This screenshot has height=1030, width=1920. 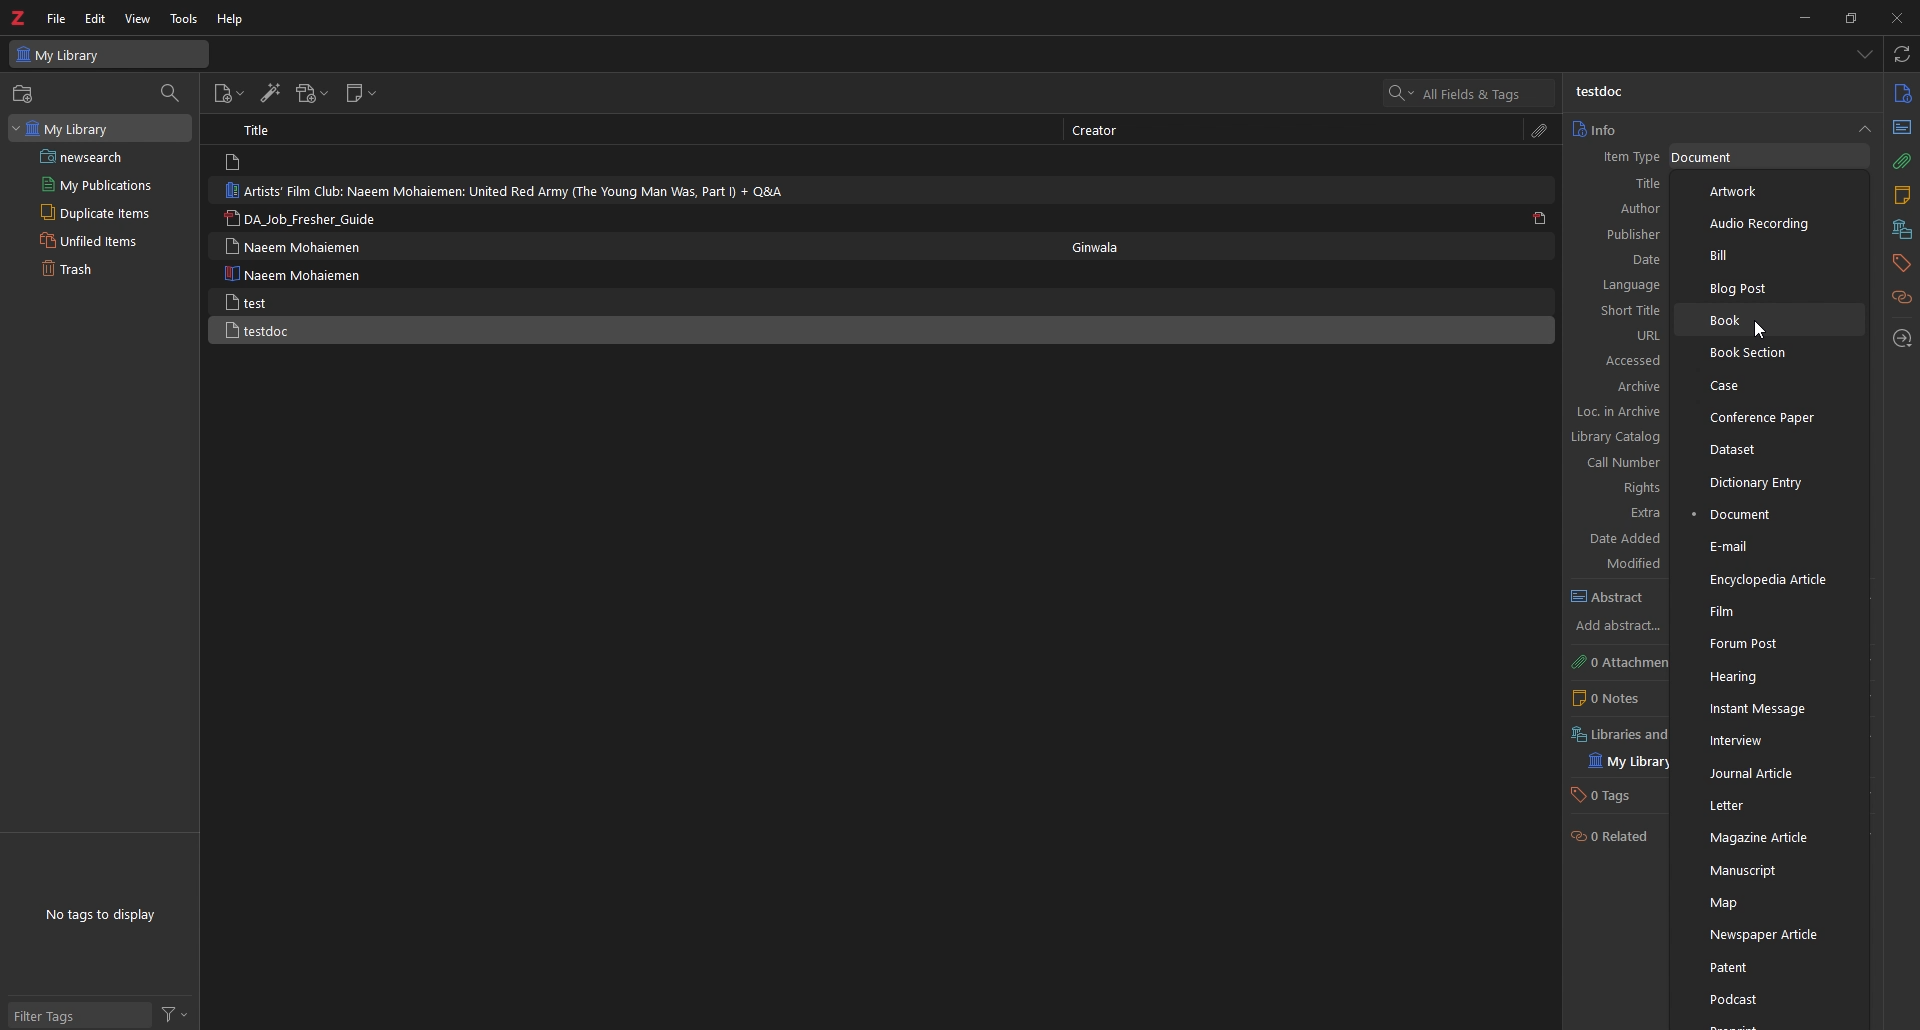 I want to click on info, so click(x=1720, y=129).